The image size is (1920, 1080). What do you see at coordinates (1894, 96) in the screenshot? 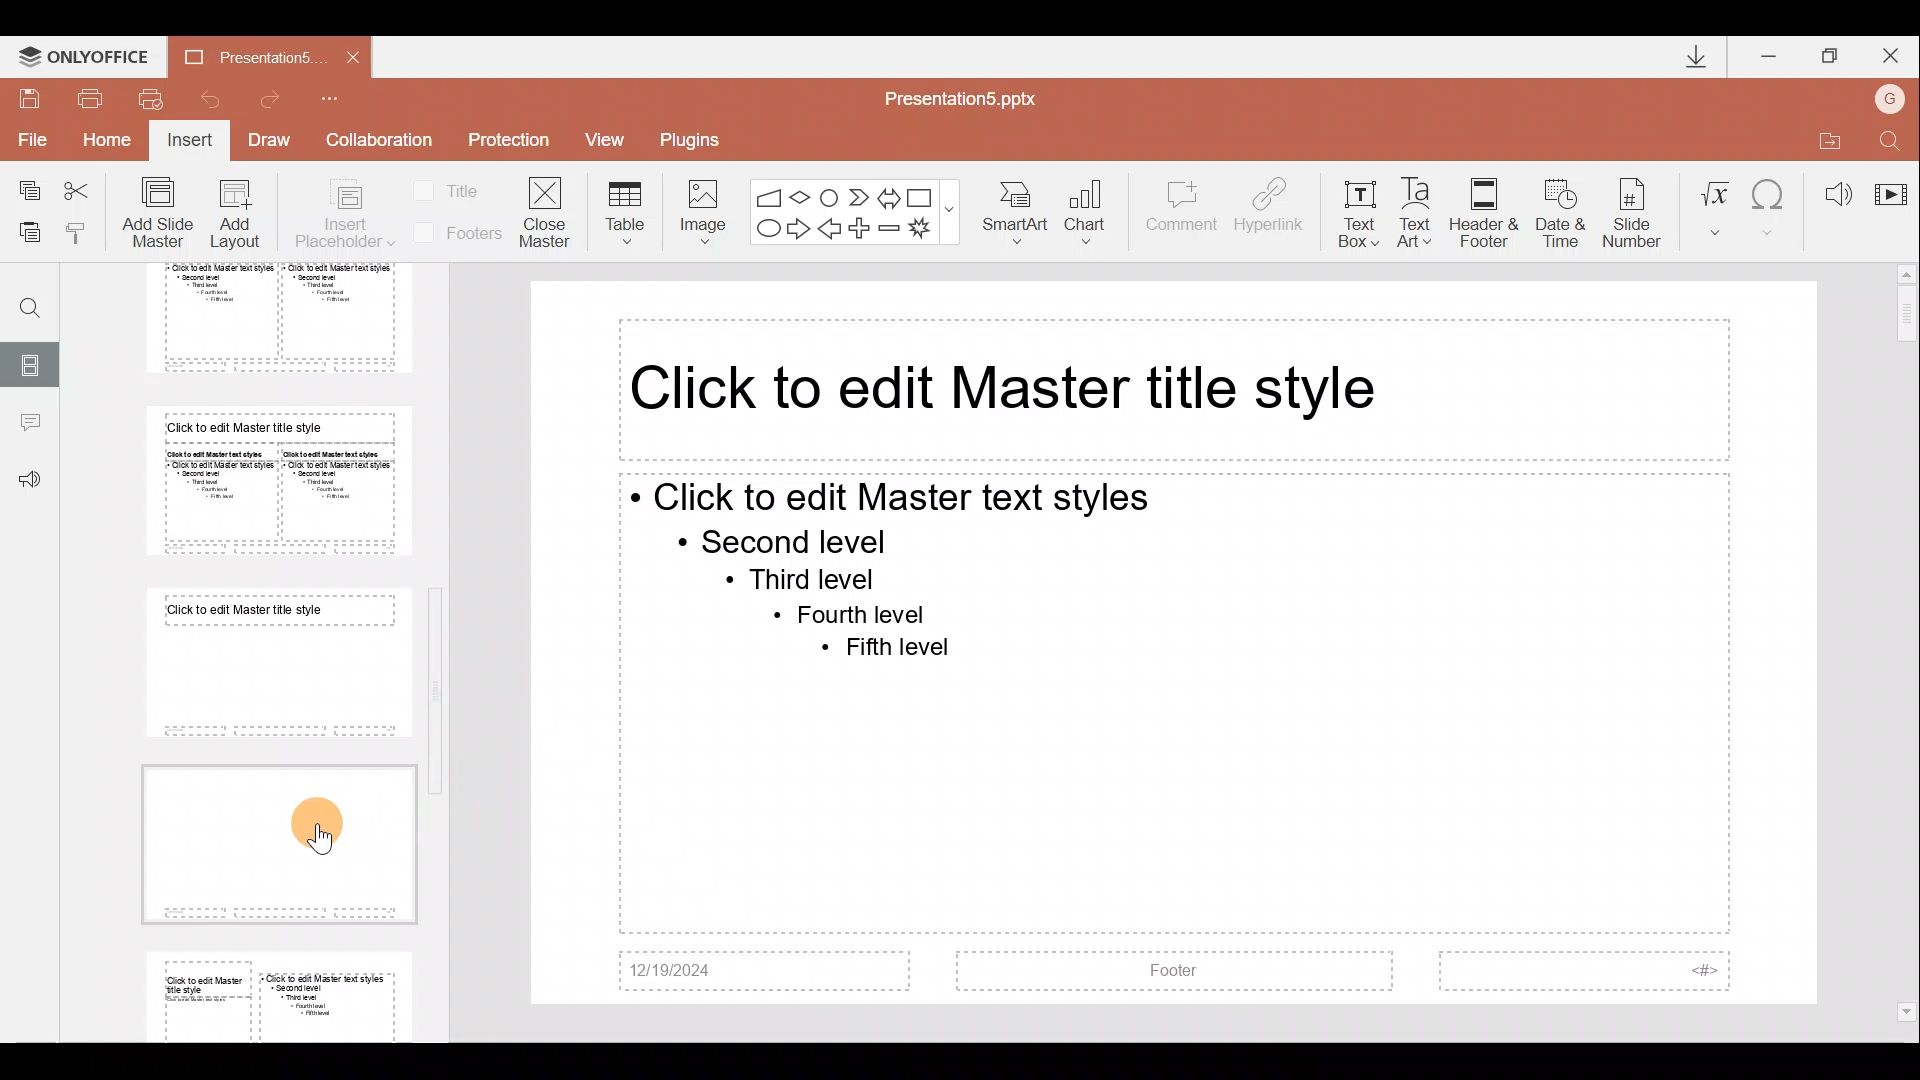
I see `Account name` at bounding box center [1894, 96].